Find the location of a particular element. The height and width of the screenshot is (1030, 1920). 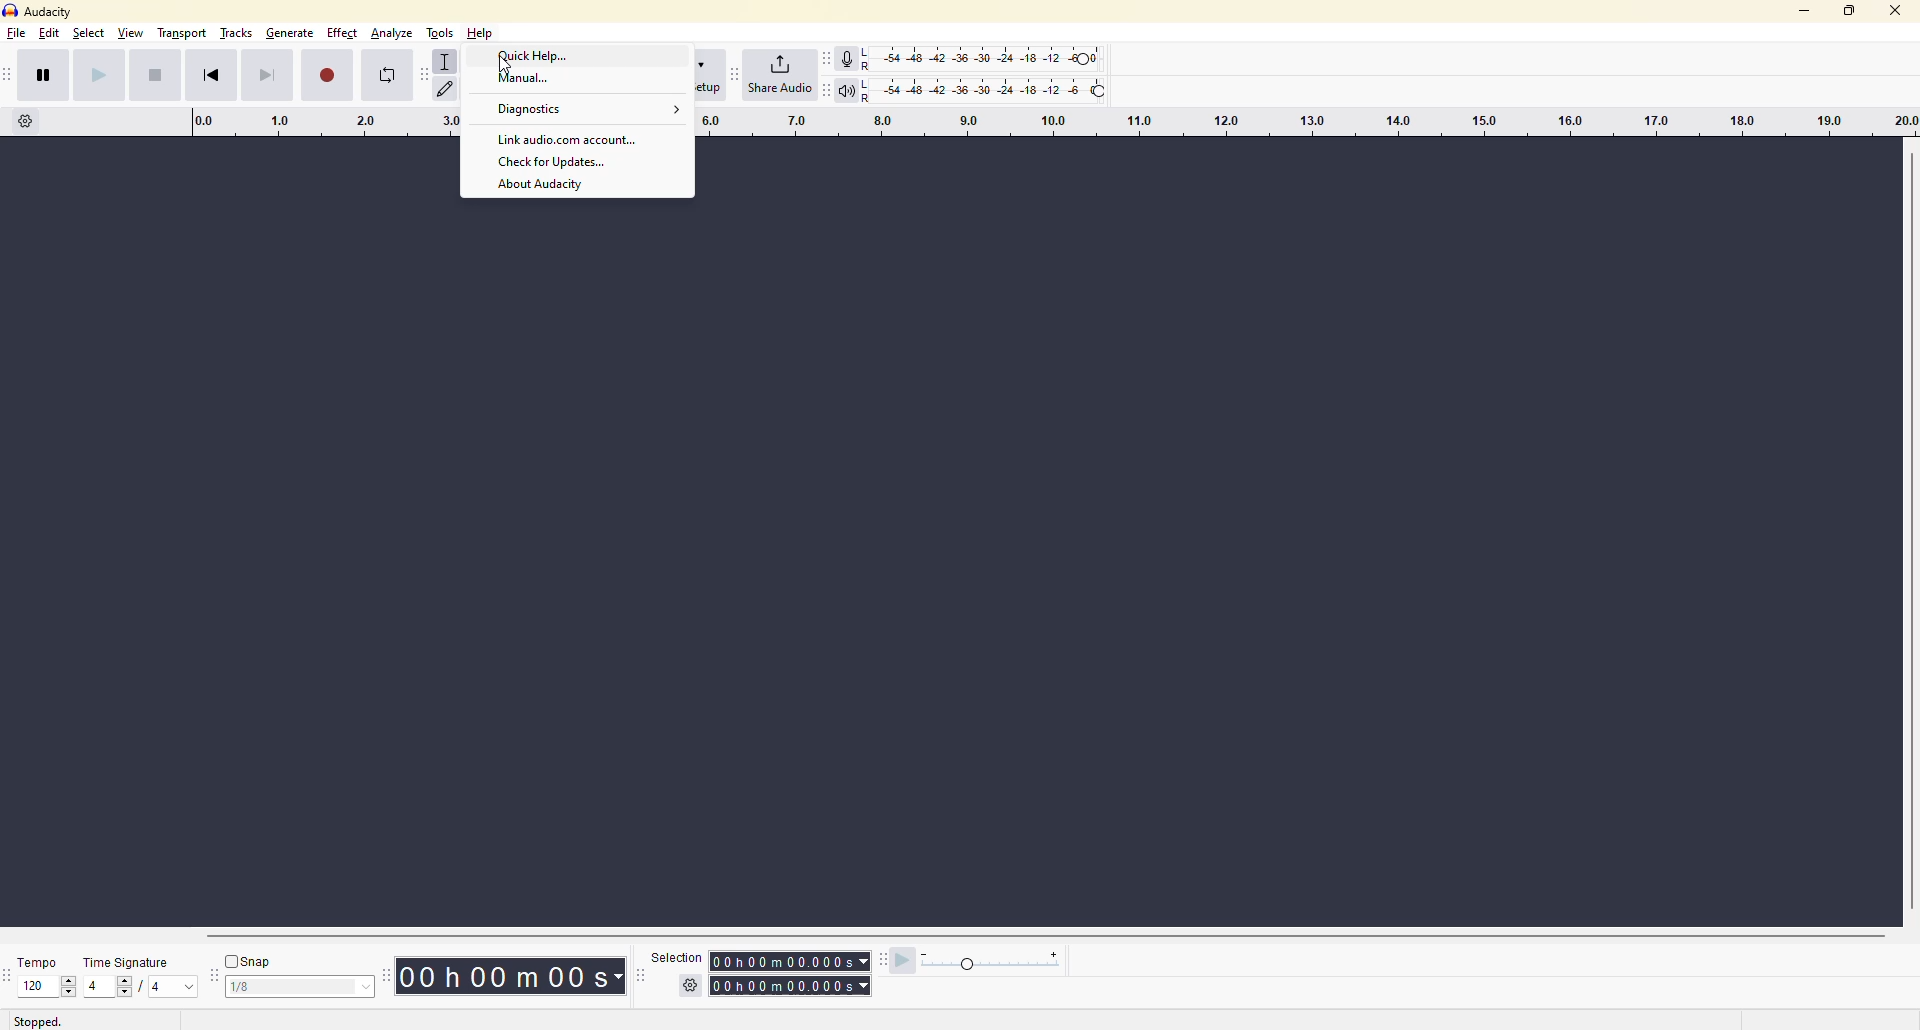

view is located at coordinates (134, 38).